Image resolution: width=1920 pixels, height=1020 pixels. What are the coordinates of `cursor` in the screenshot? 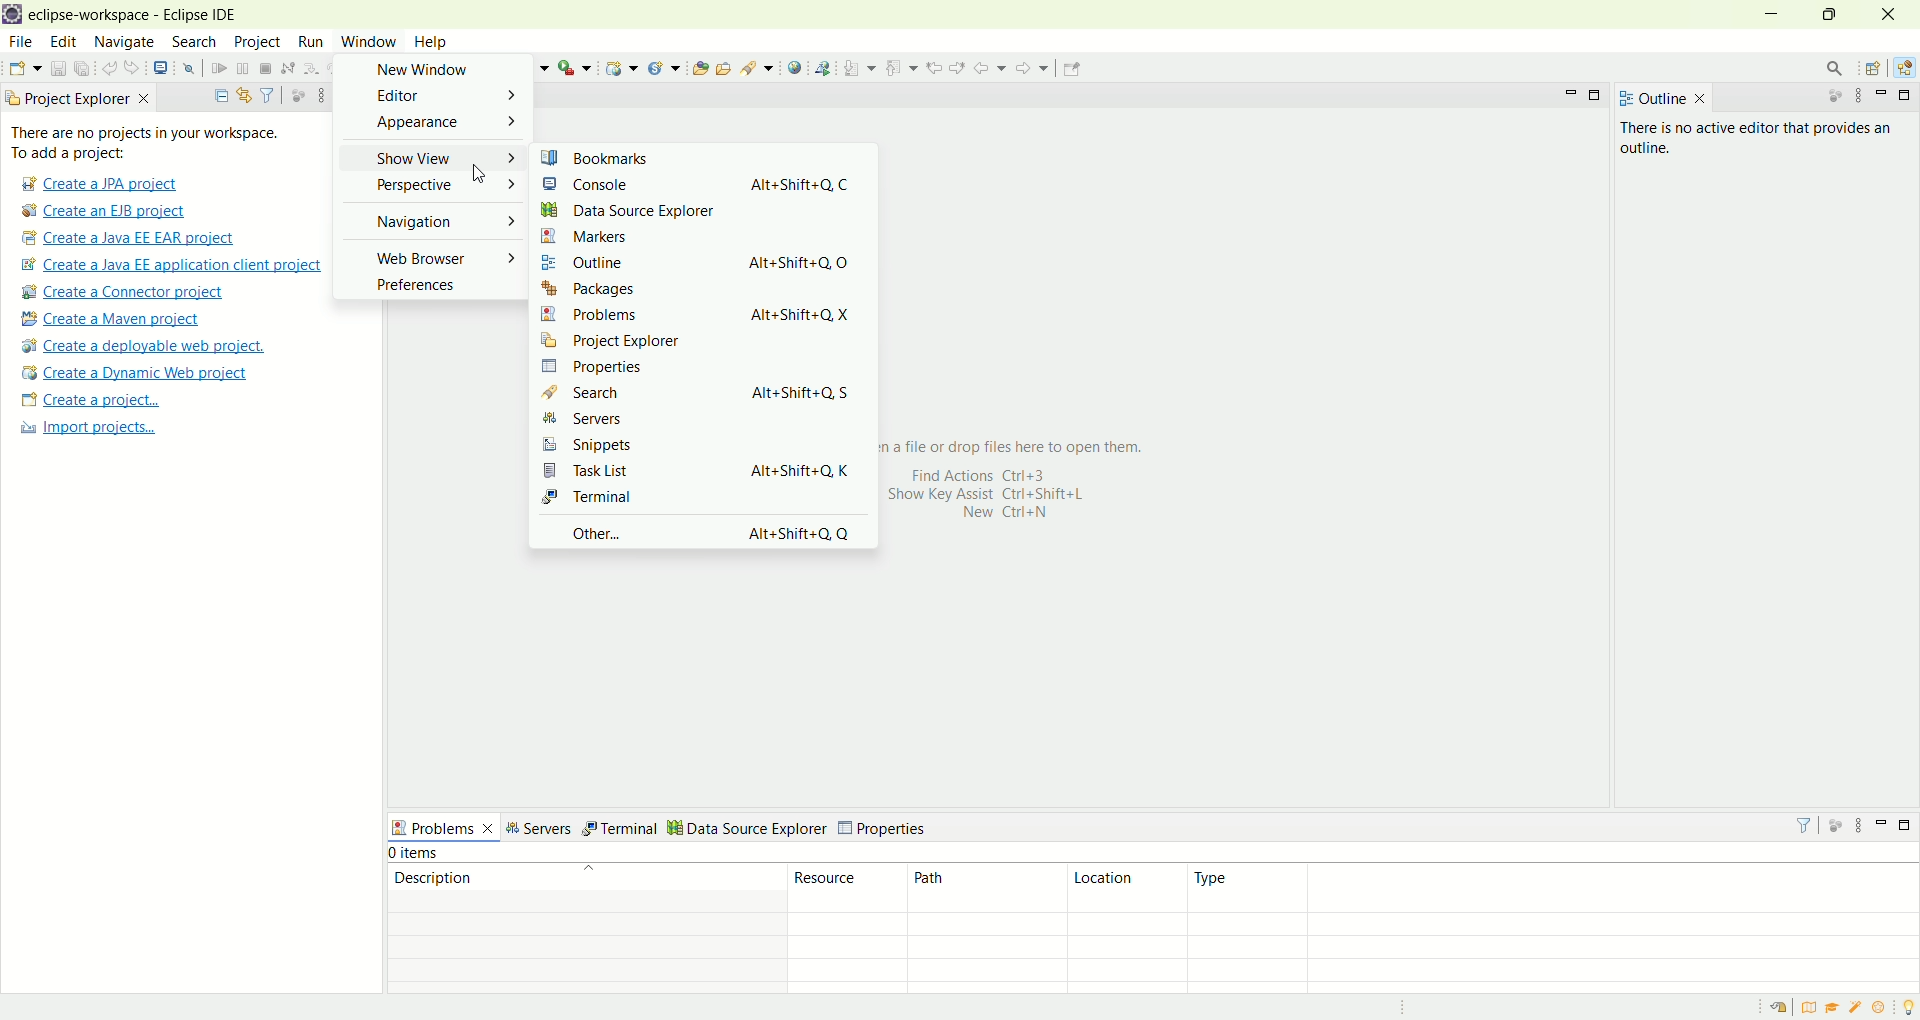 It's located at (481, 175).